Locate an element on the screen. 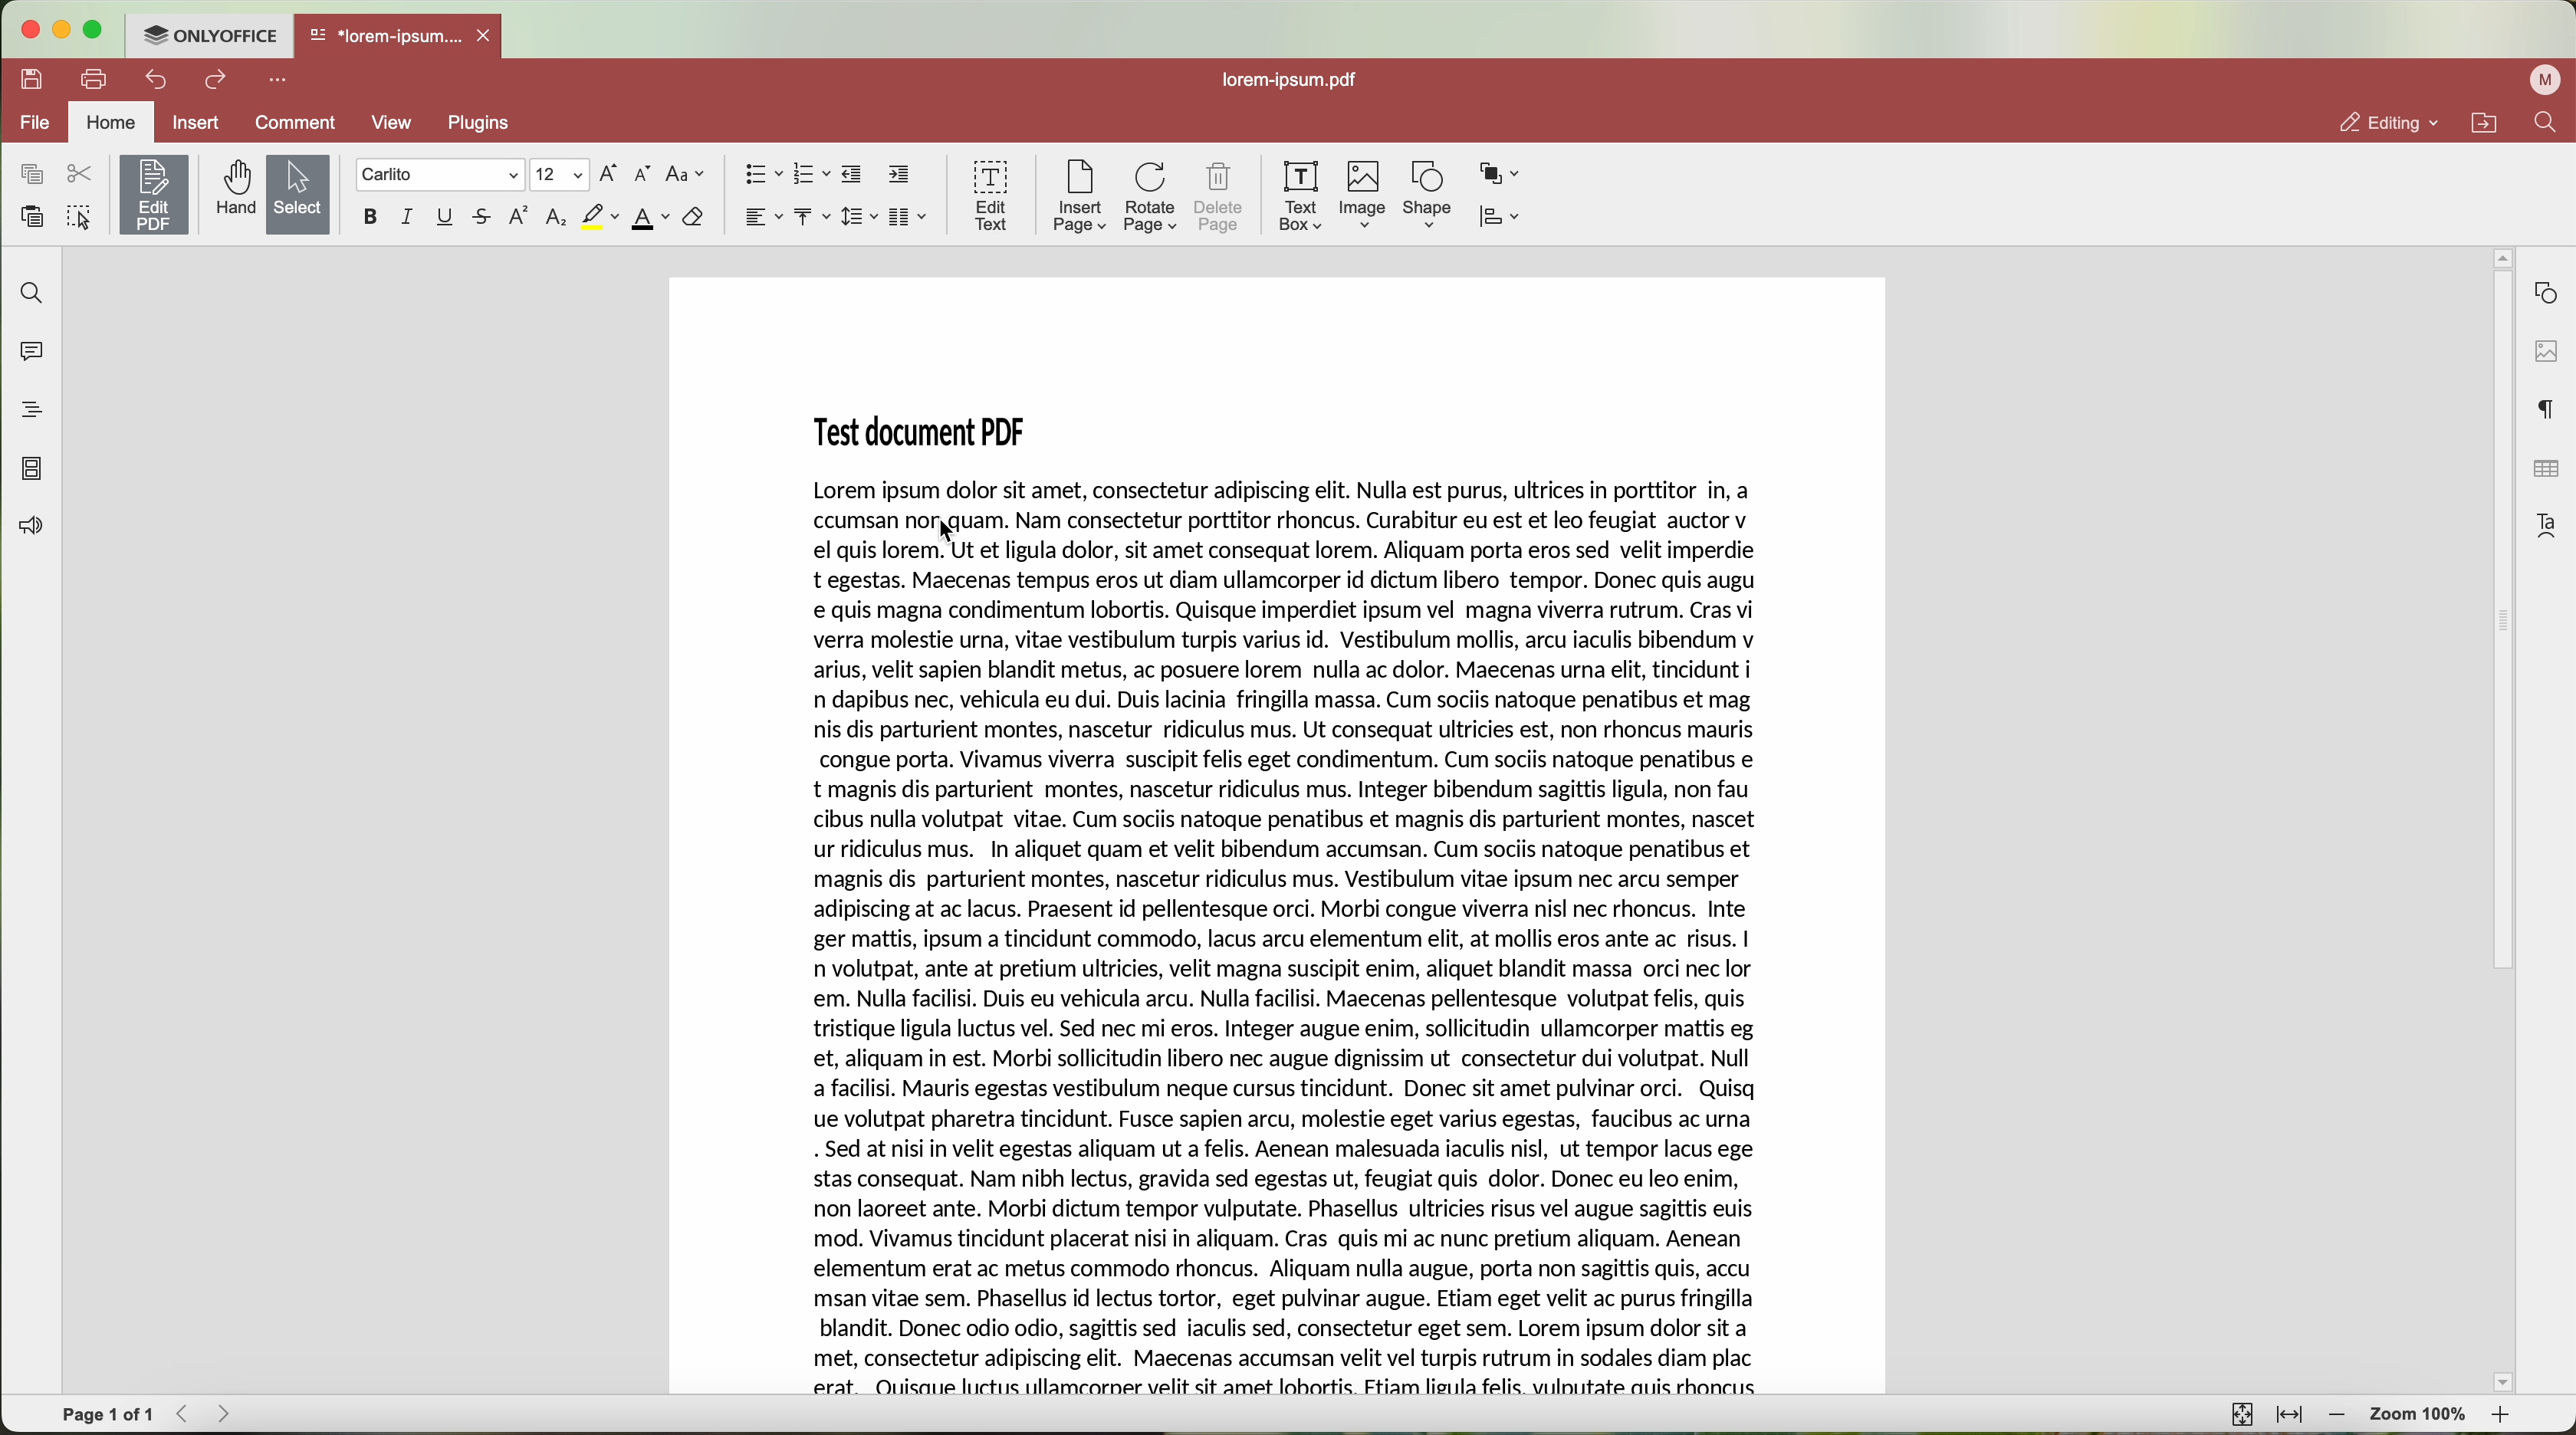 This screenshot has width=2576, height=1435. more is located at coordinates (278, 81).